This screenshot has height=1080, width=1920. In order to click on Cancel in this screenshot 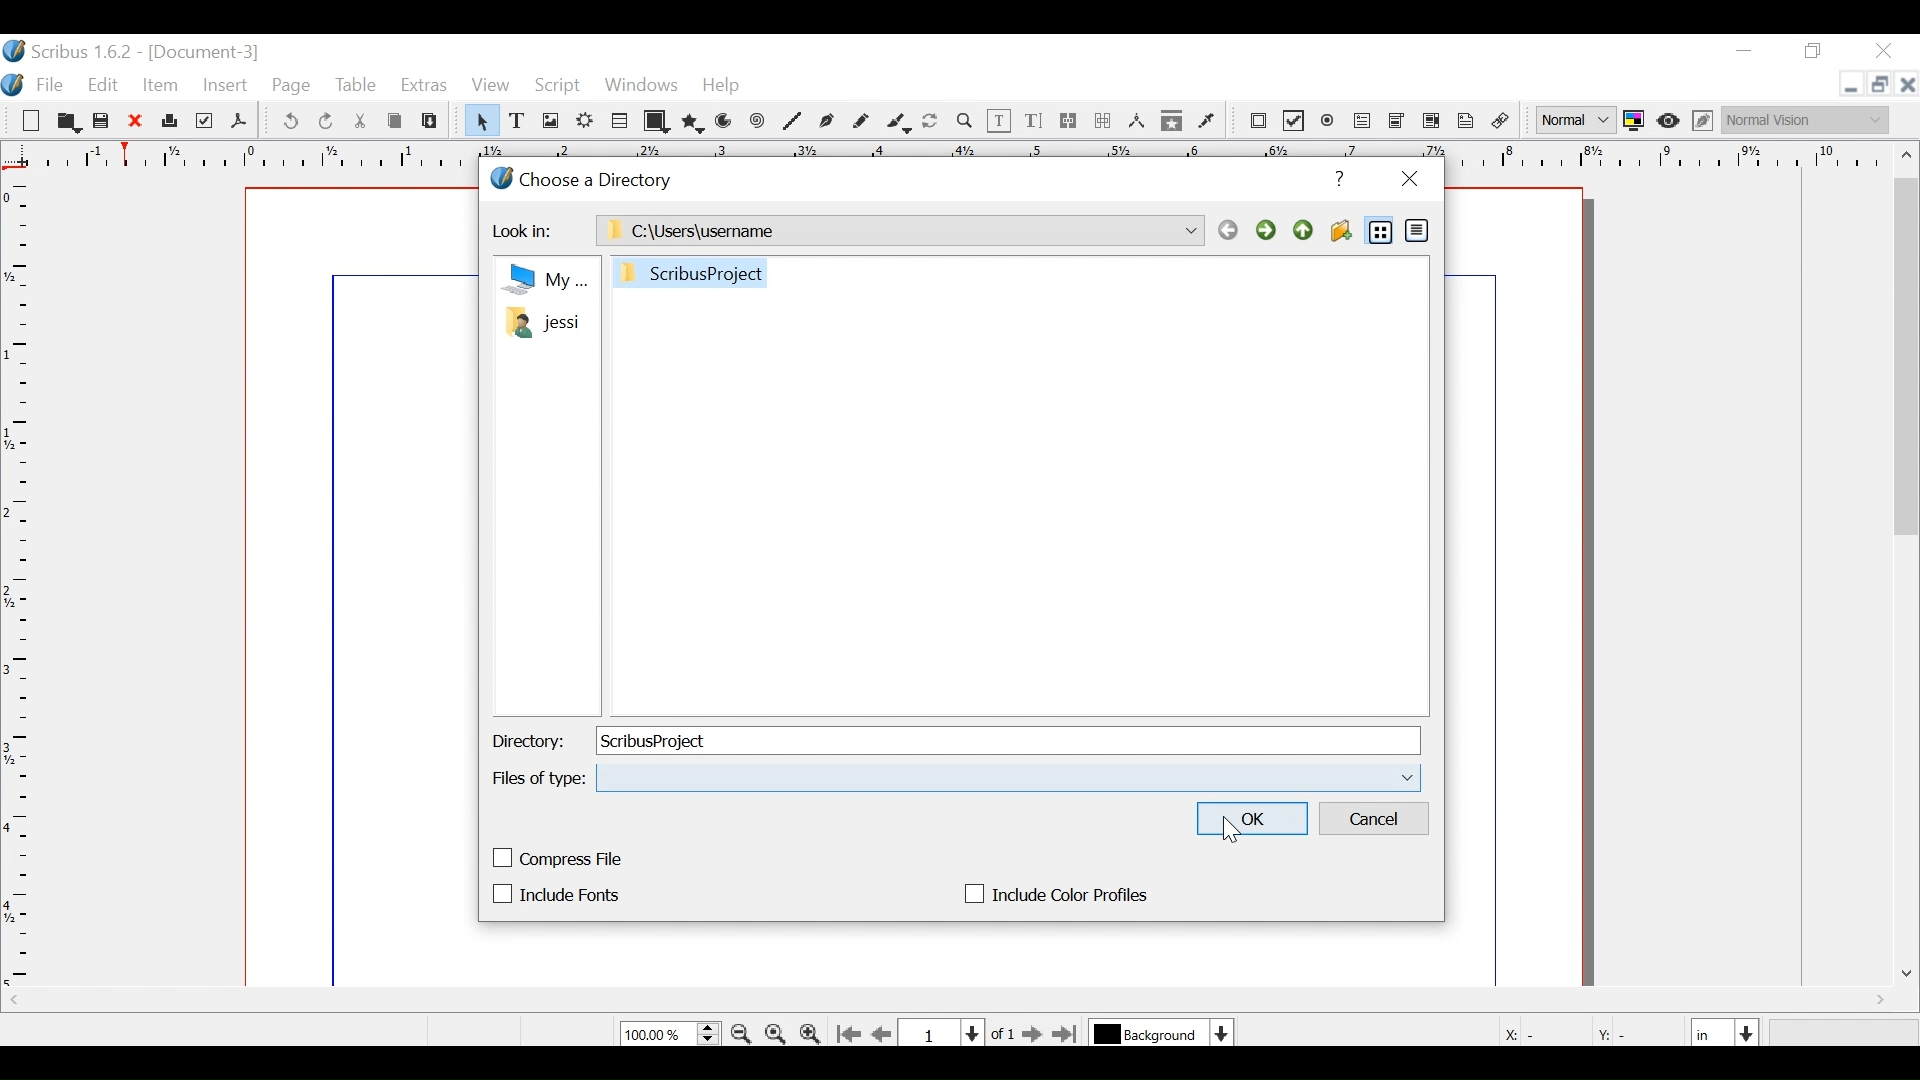, I will do `click(1375, 819)`.